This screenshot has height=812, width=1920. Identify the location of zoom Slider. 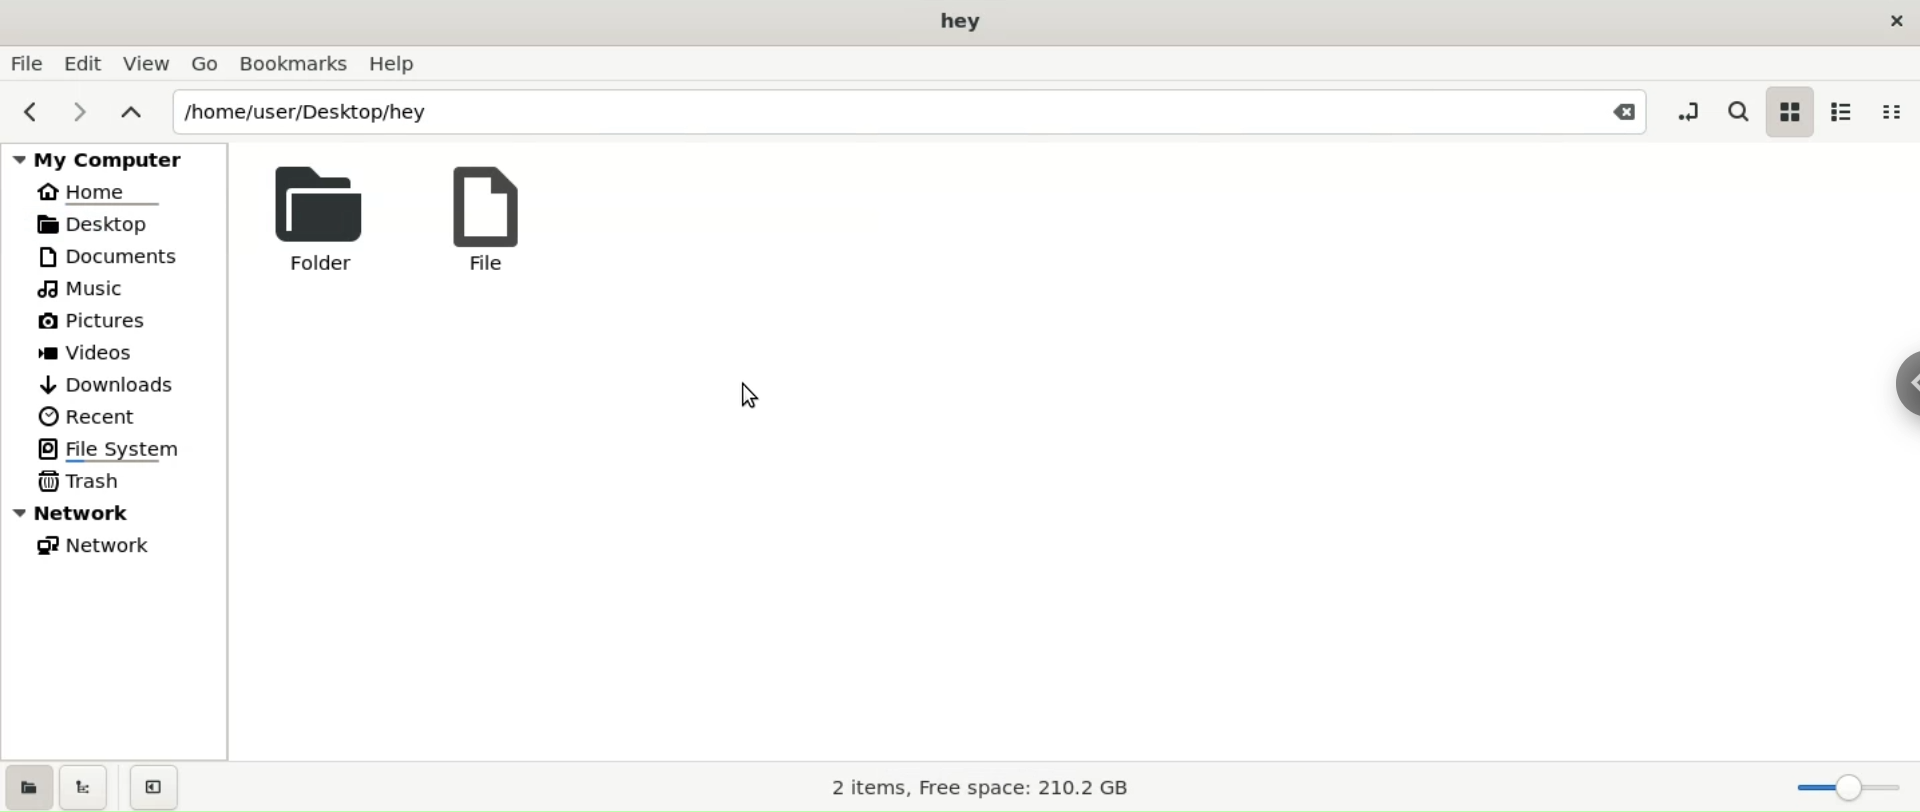
(1849, 786).